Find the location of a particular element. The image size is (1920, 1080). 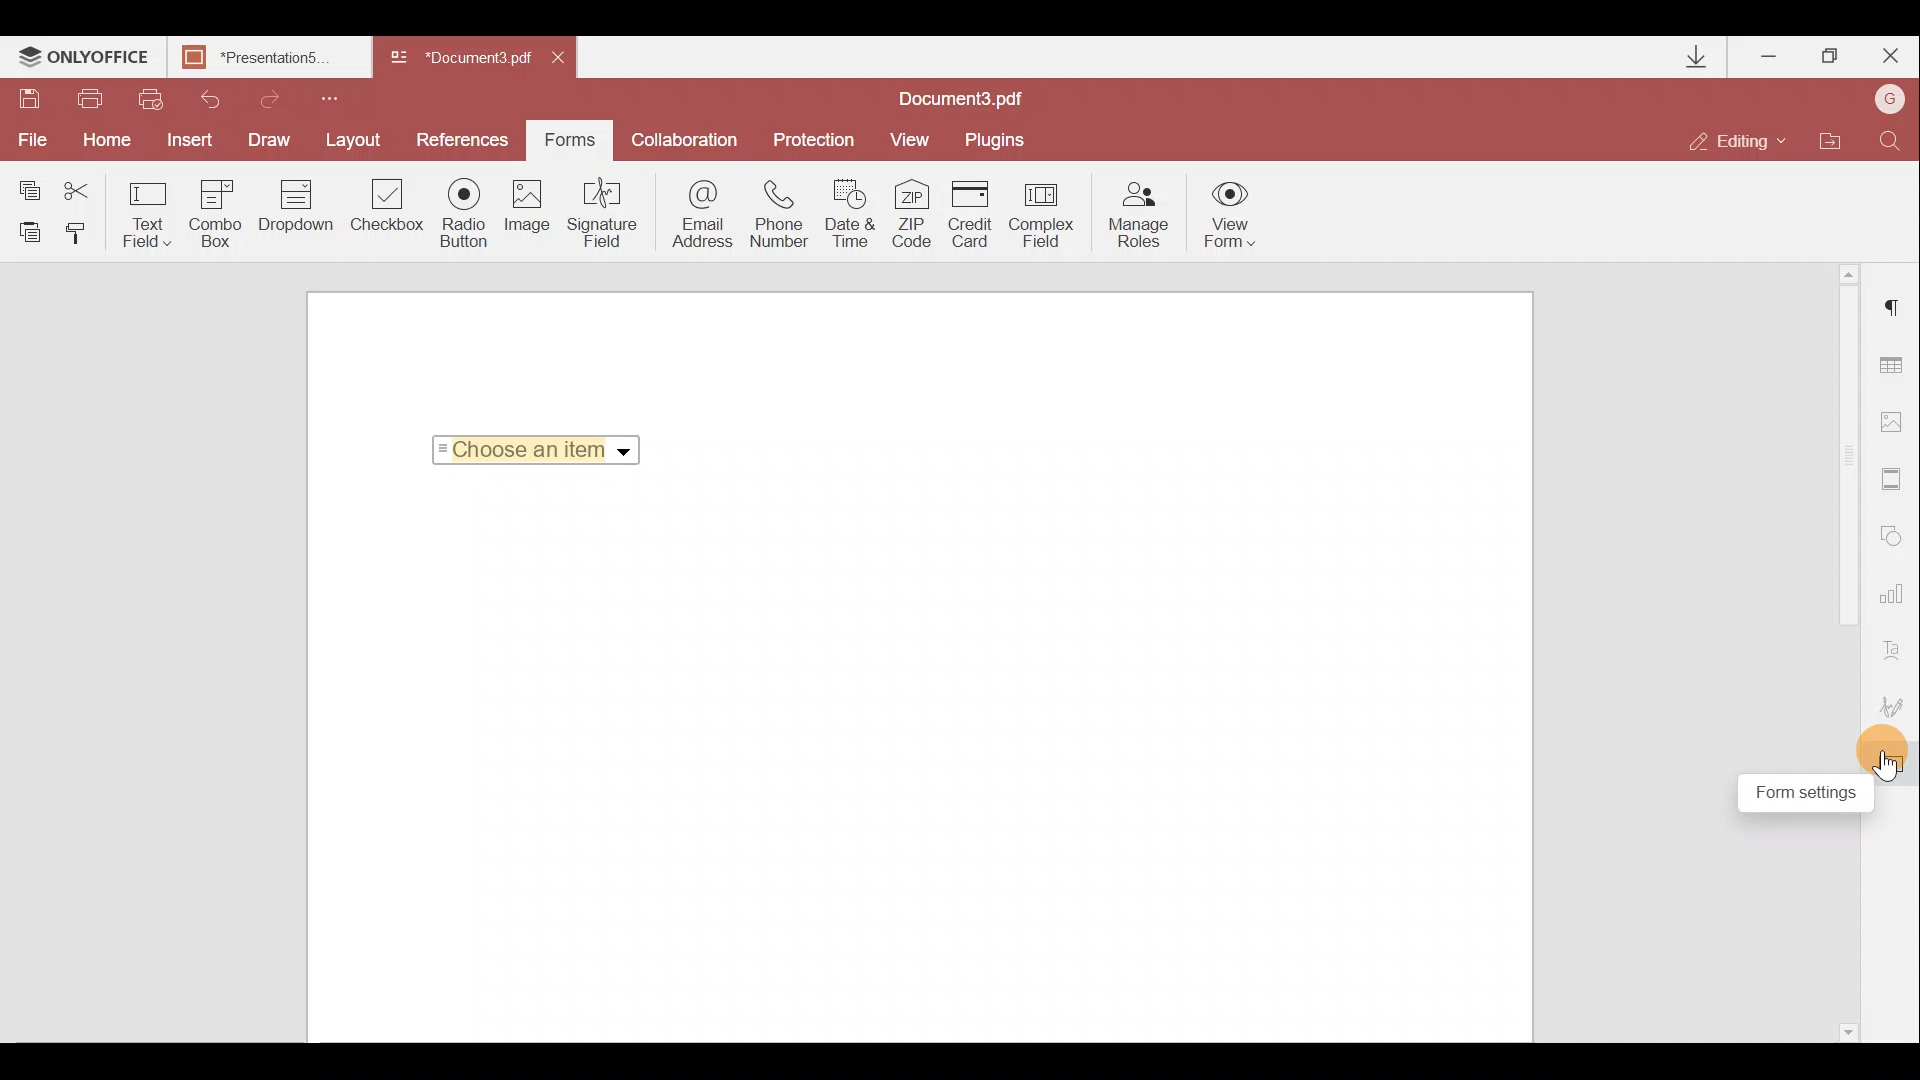

ONLYOFFICE is located at coordinates (84, 59).